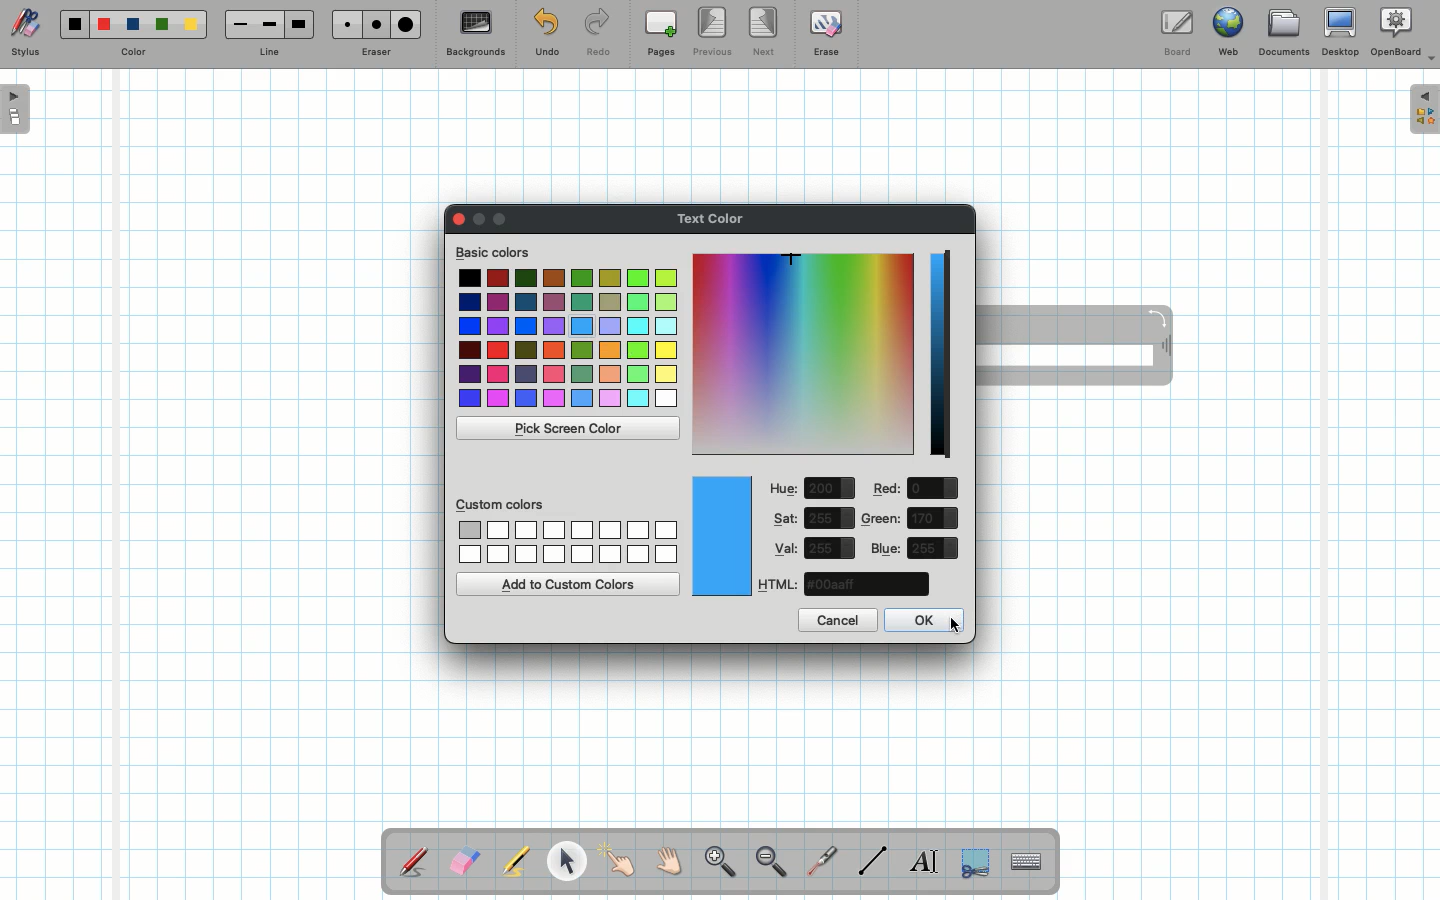 This screenshot has width=1440, height=900. I want to click on Colors, so click(568, 340).